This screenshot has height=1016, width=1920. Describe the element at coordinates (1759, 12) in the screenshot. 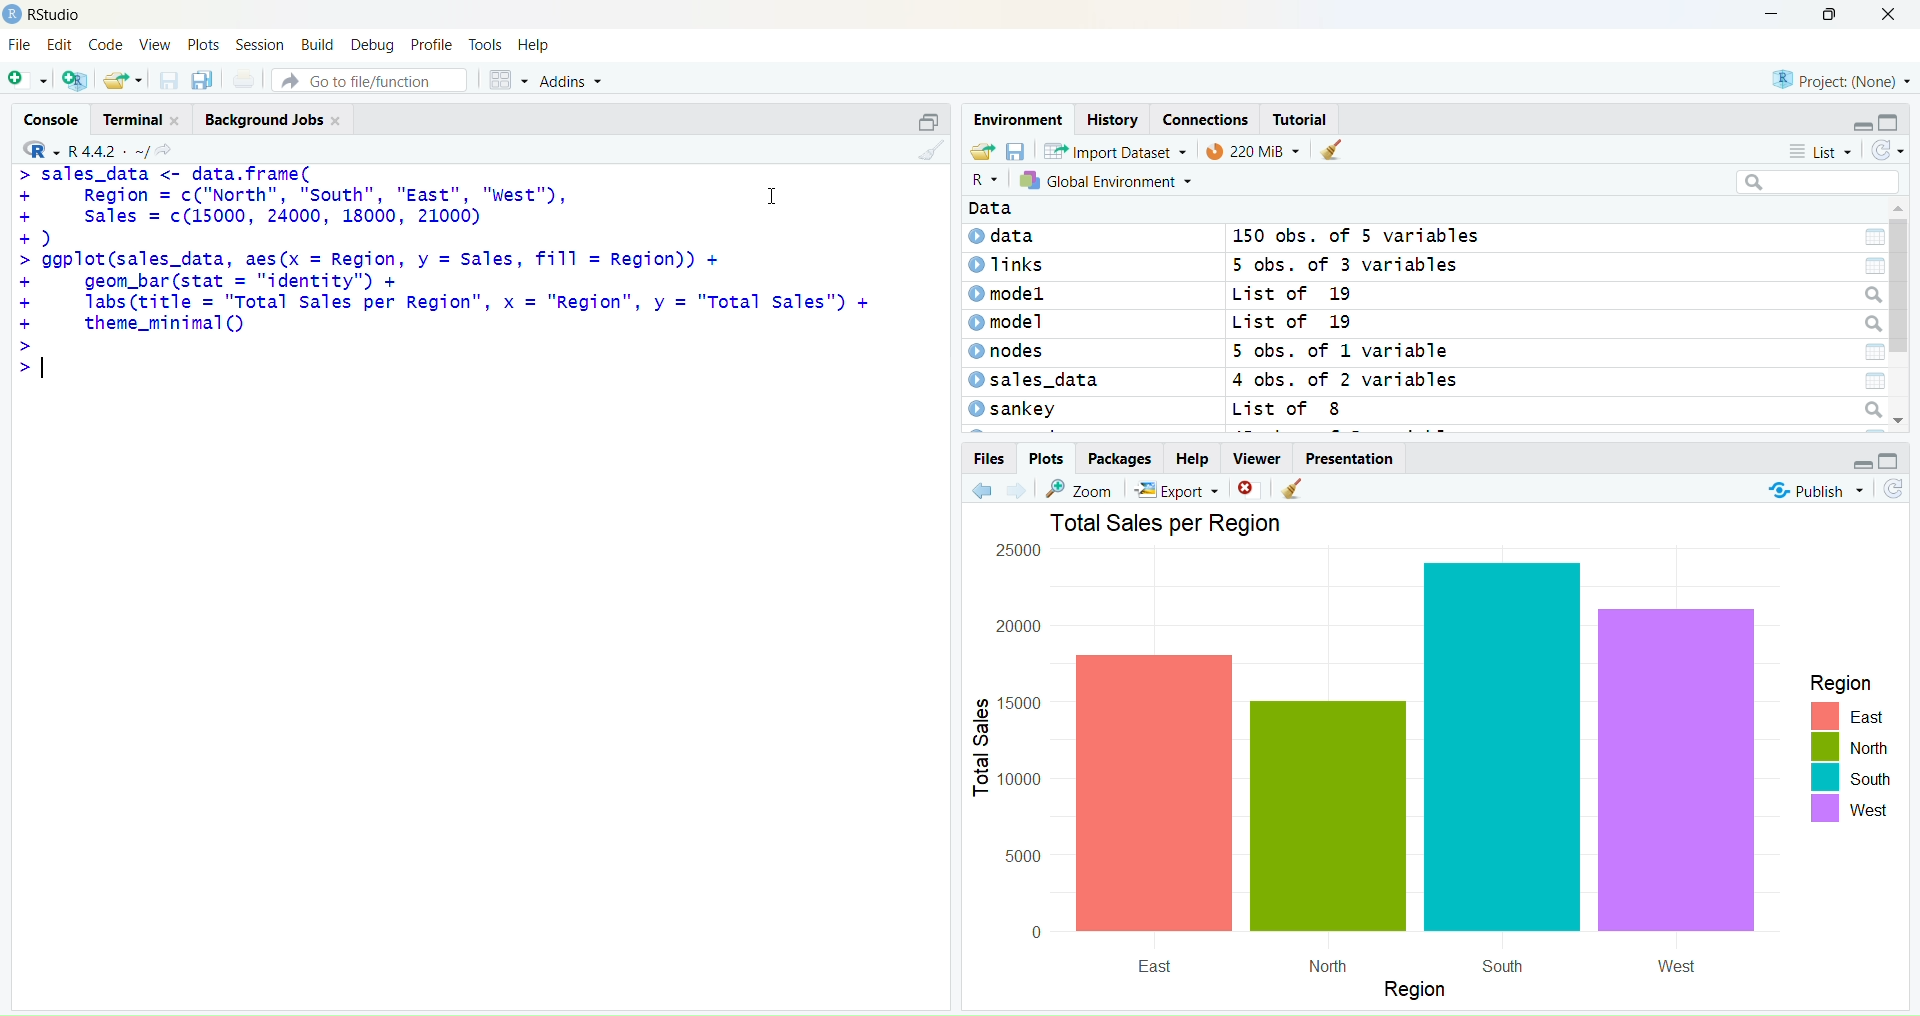

I see `minimise` at that location.